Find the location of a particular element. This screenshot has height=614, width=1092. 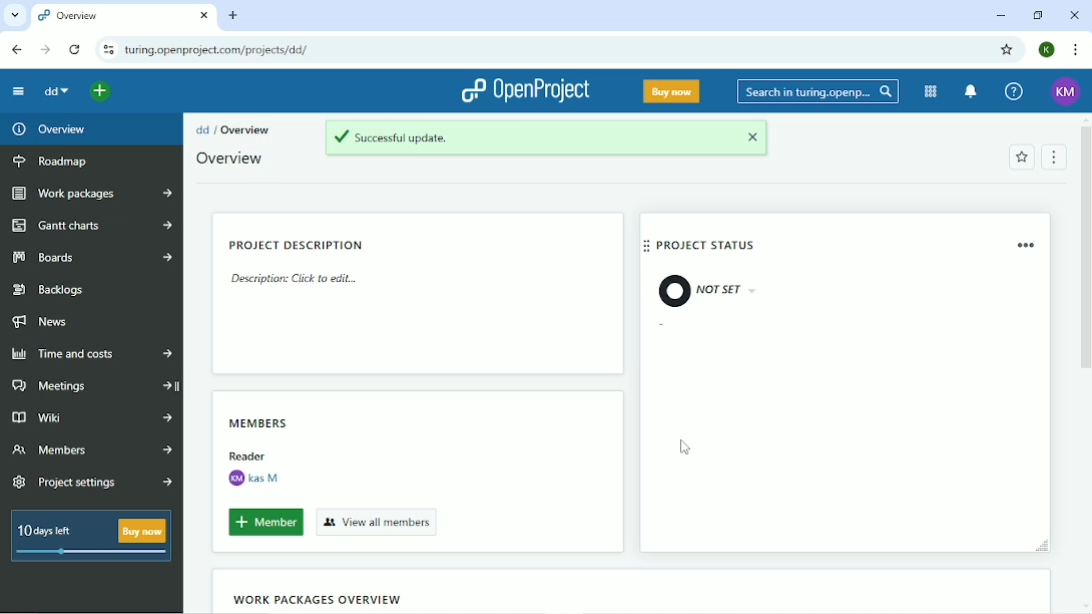

Boards is located at coordinates (93, 258).